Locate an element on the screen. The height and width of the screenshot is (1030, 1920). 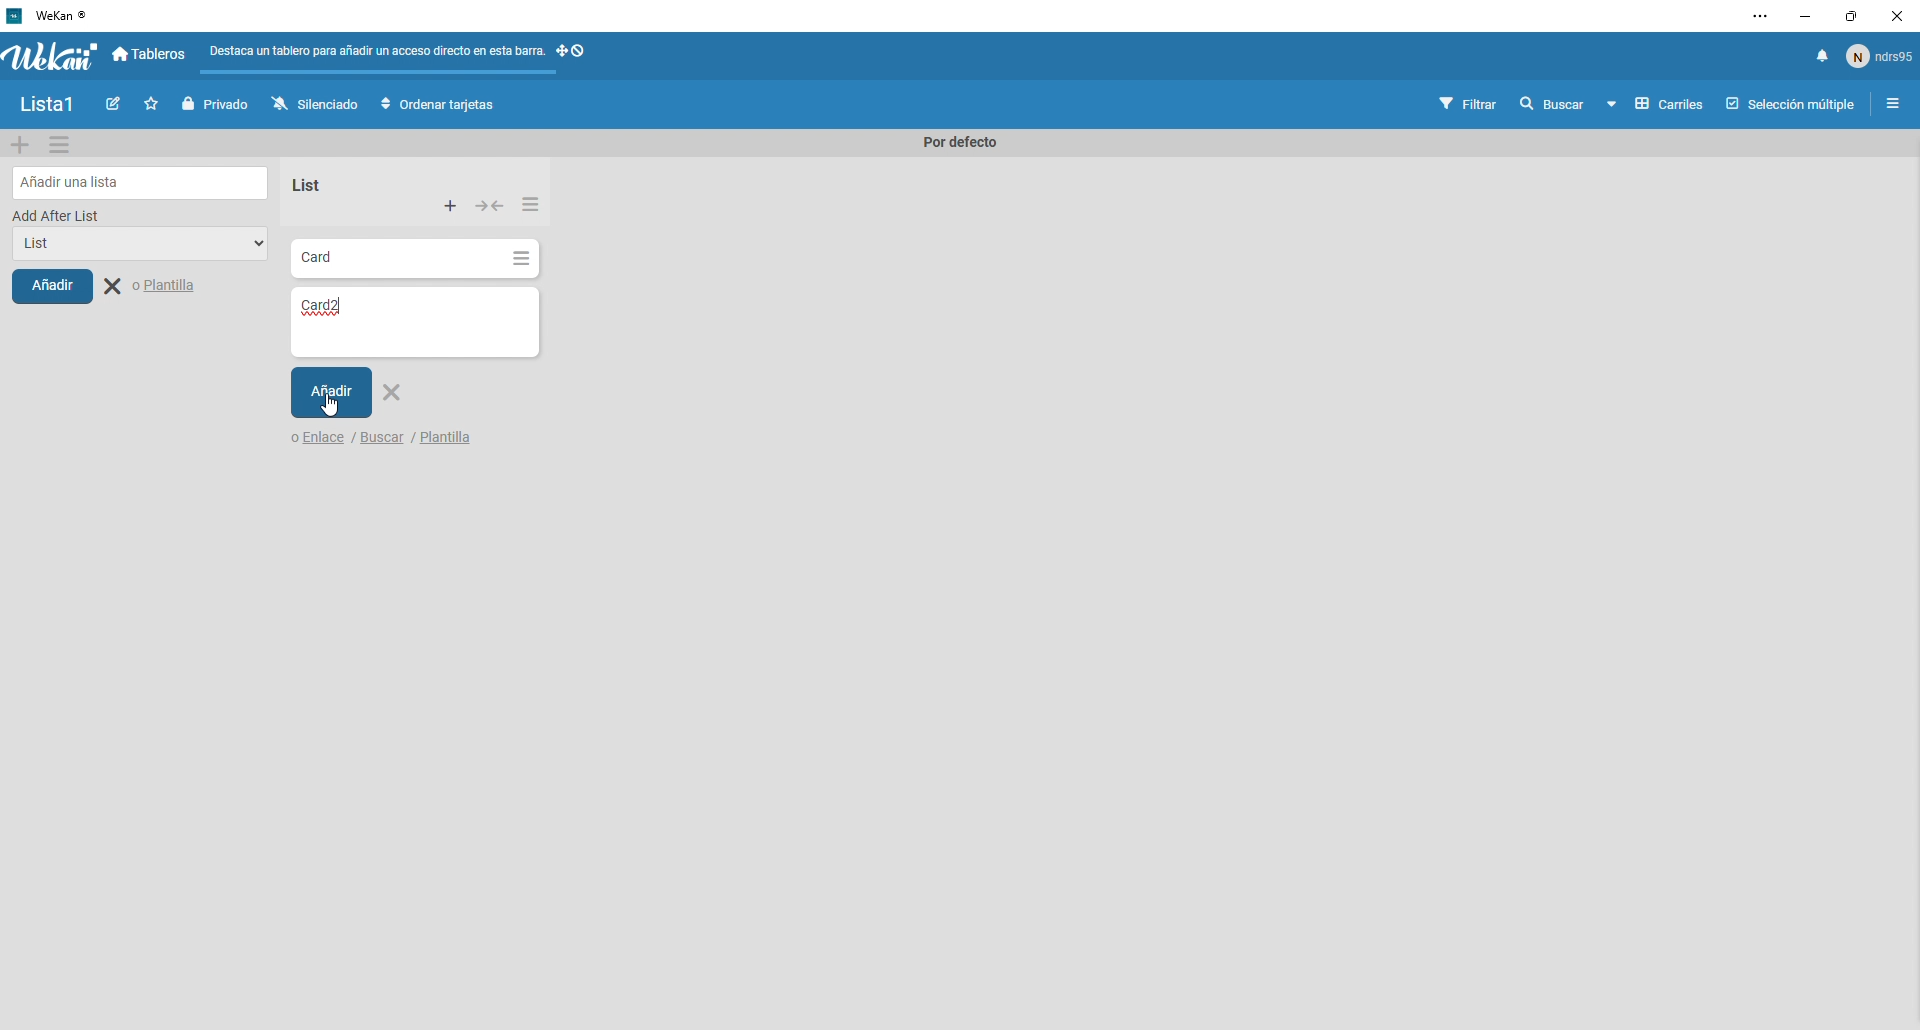
card name is located at coordinates (348, 311).